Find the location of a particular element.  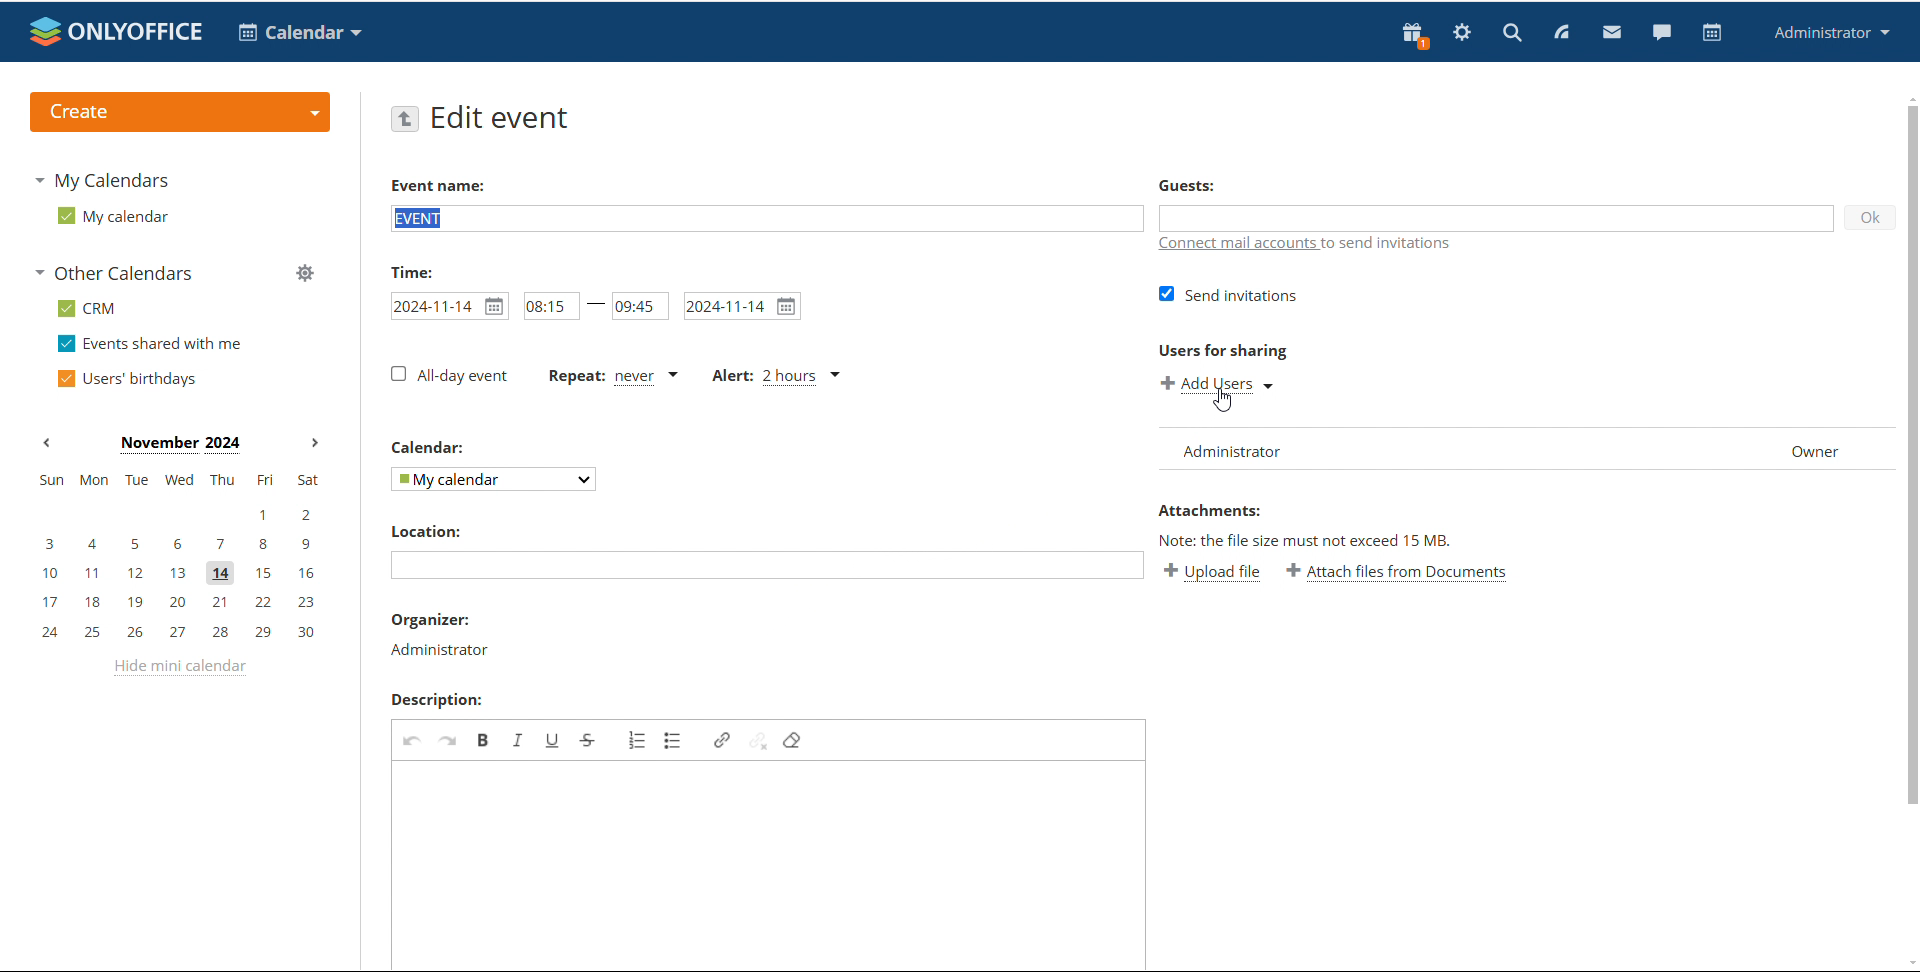

users' birthdays is located at coordinates (128, 379).